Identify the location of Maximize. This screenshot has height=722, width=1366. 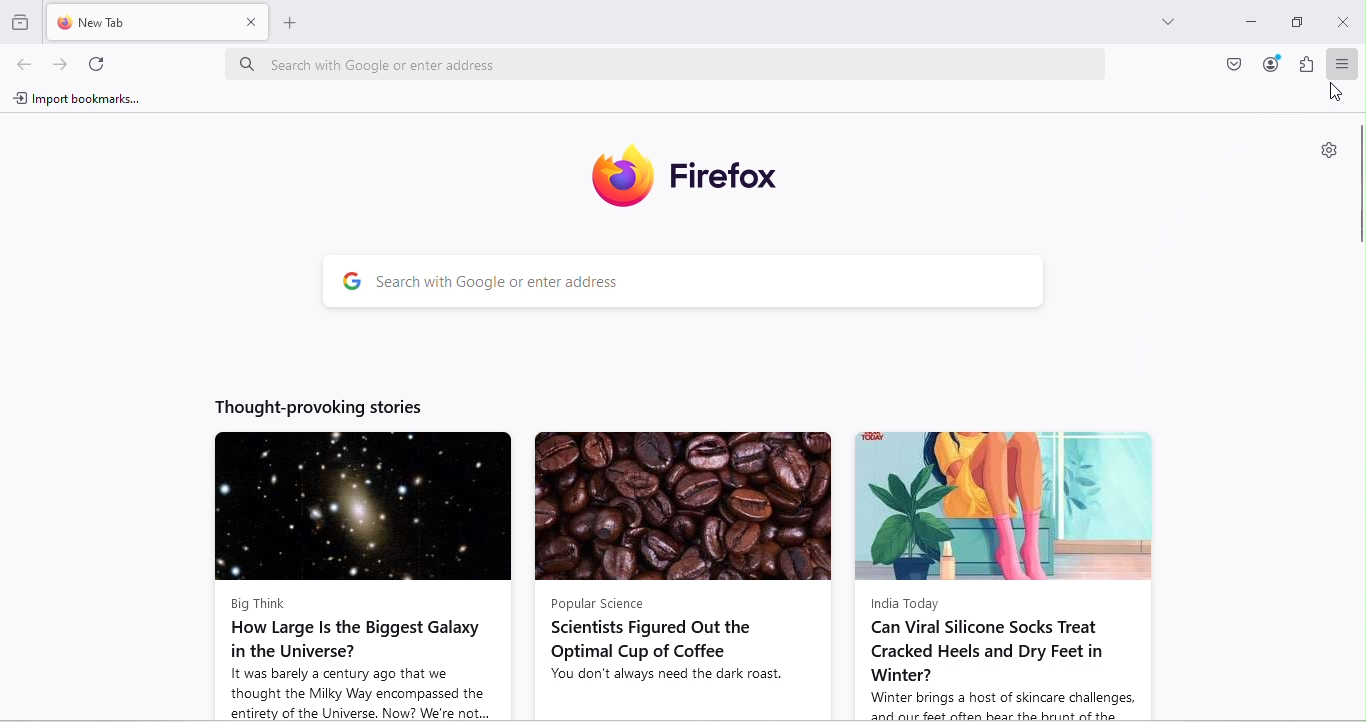
(1295, 23).